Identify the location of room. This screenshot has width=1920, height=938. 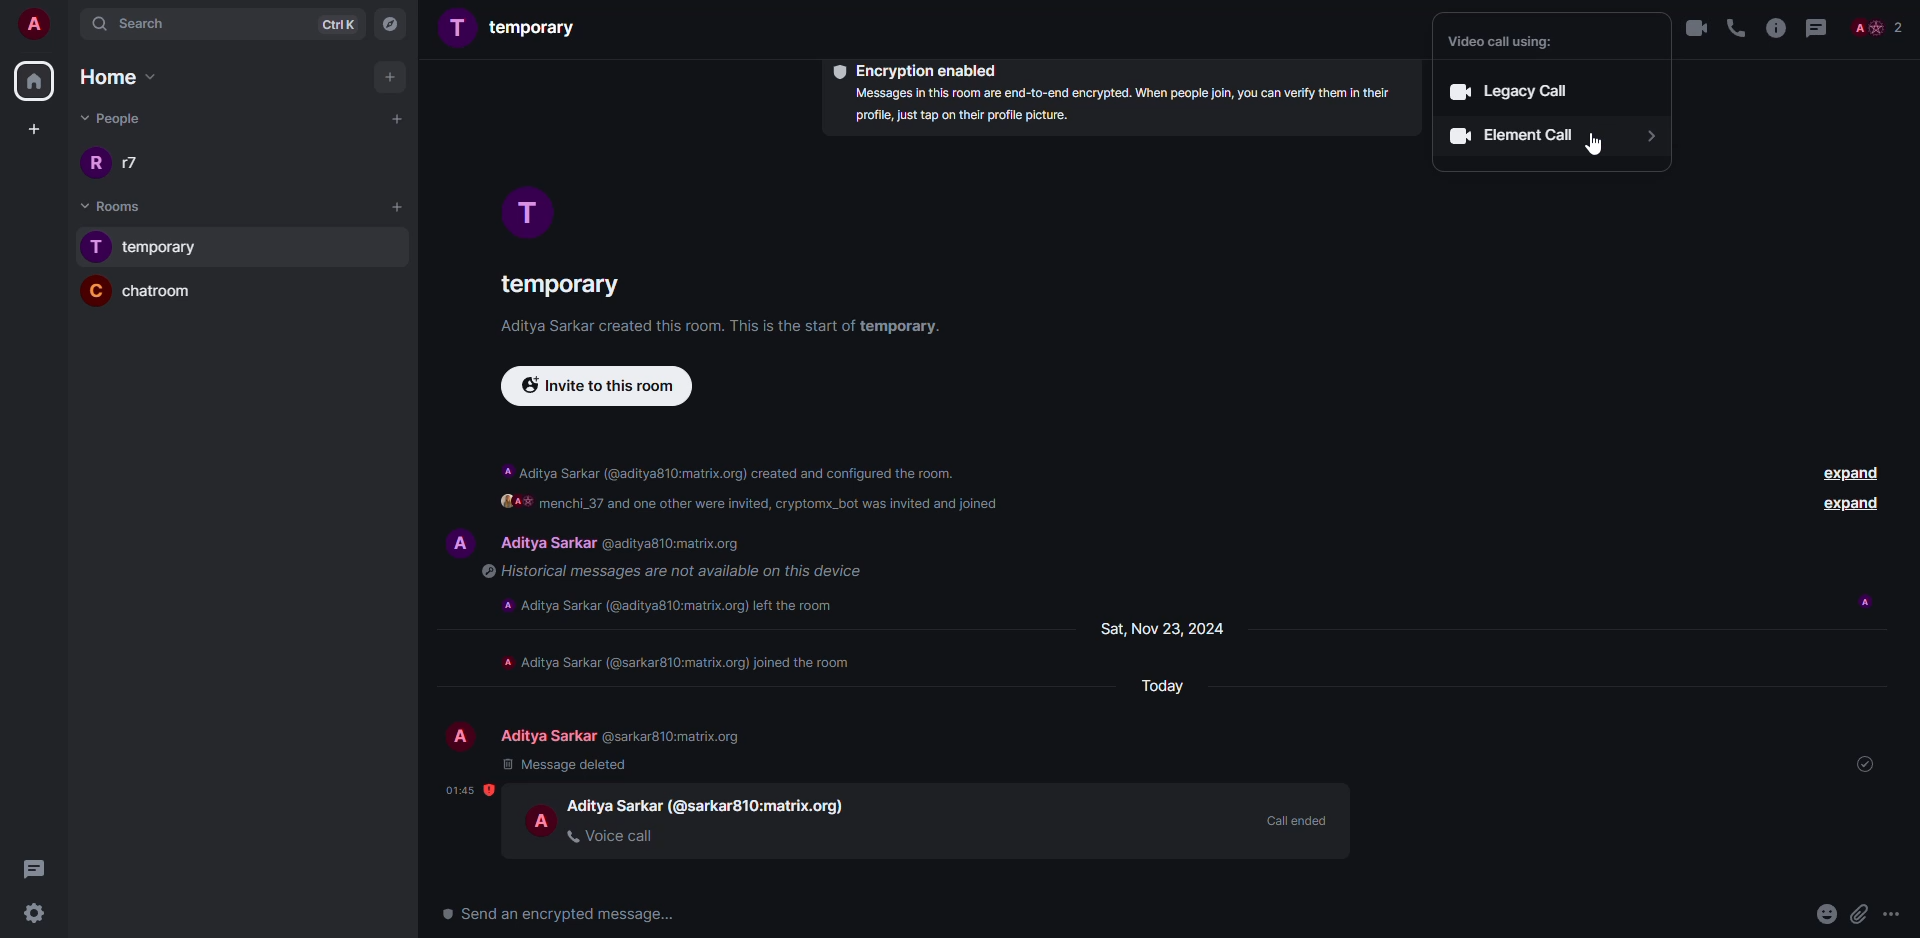
(170, 294).